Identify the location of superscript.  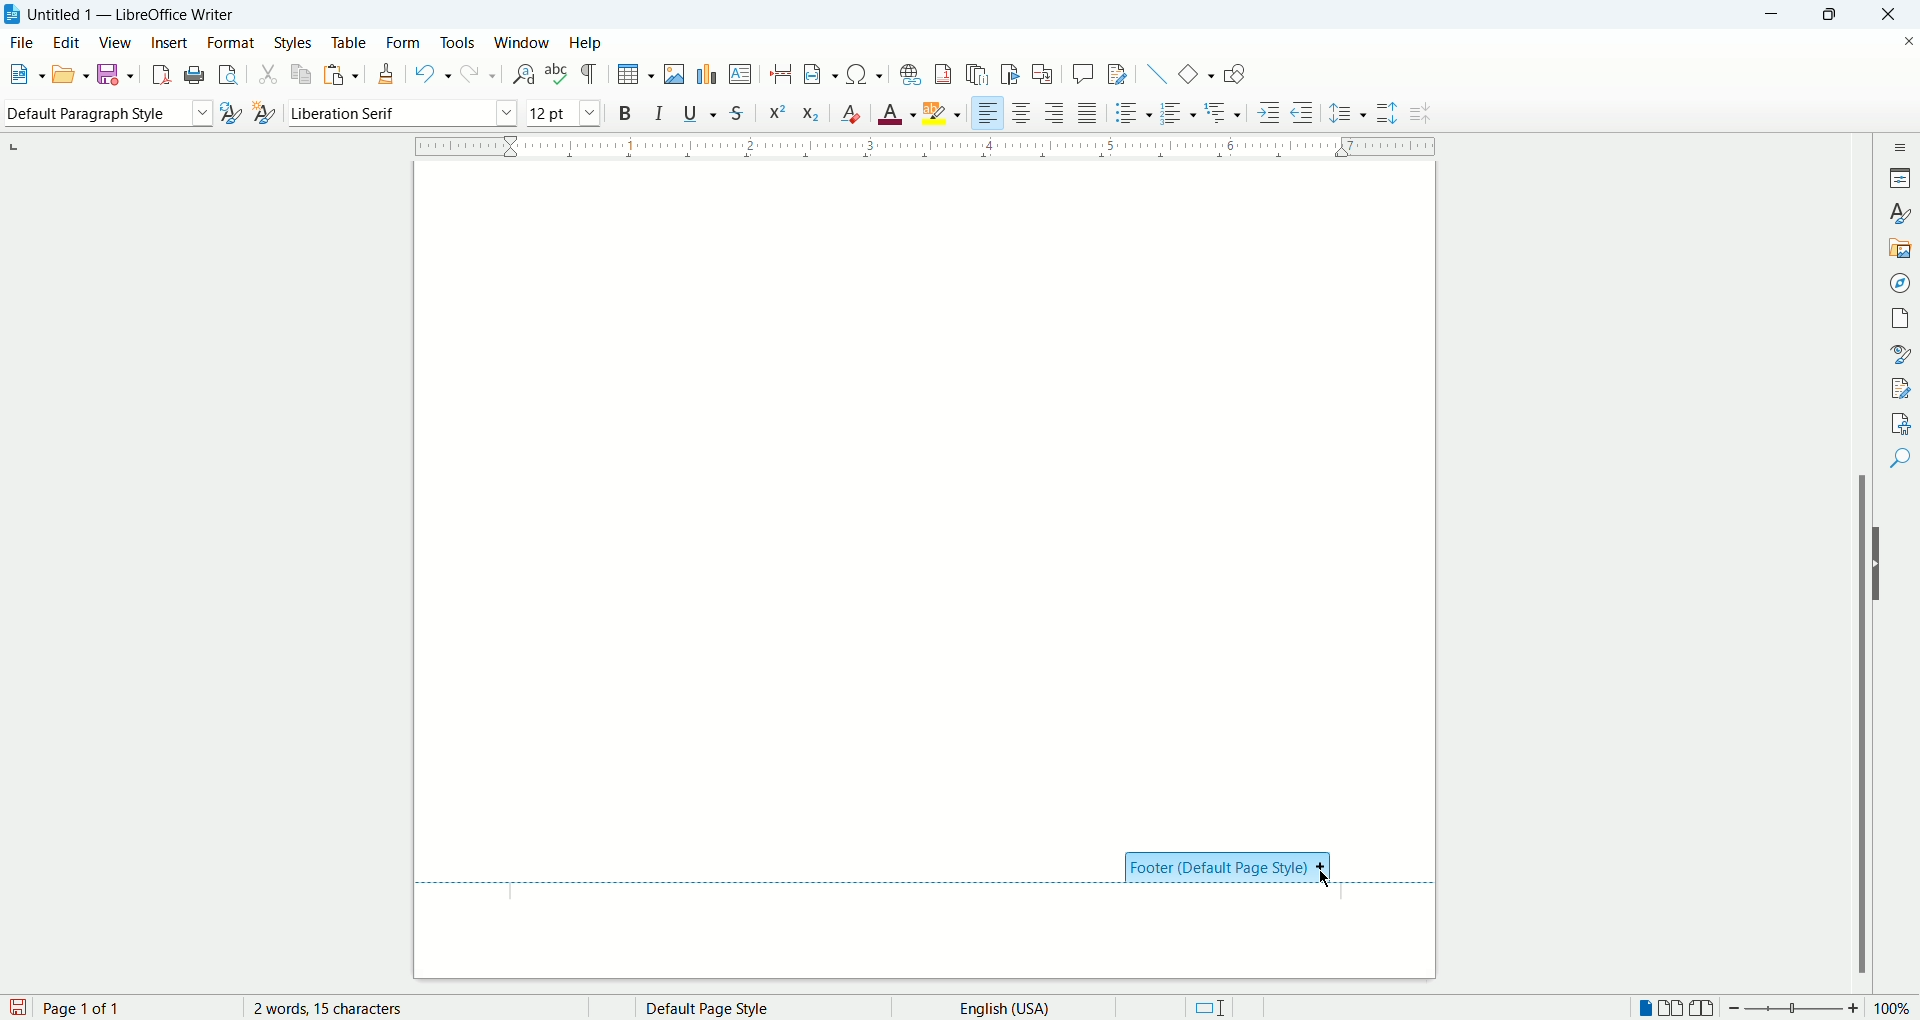
(775, 111).